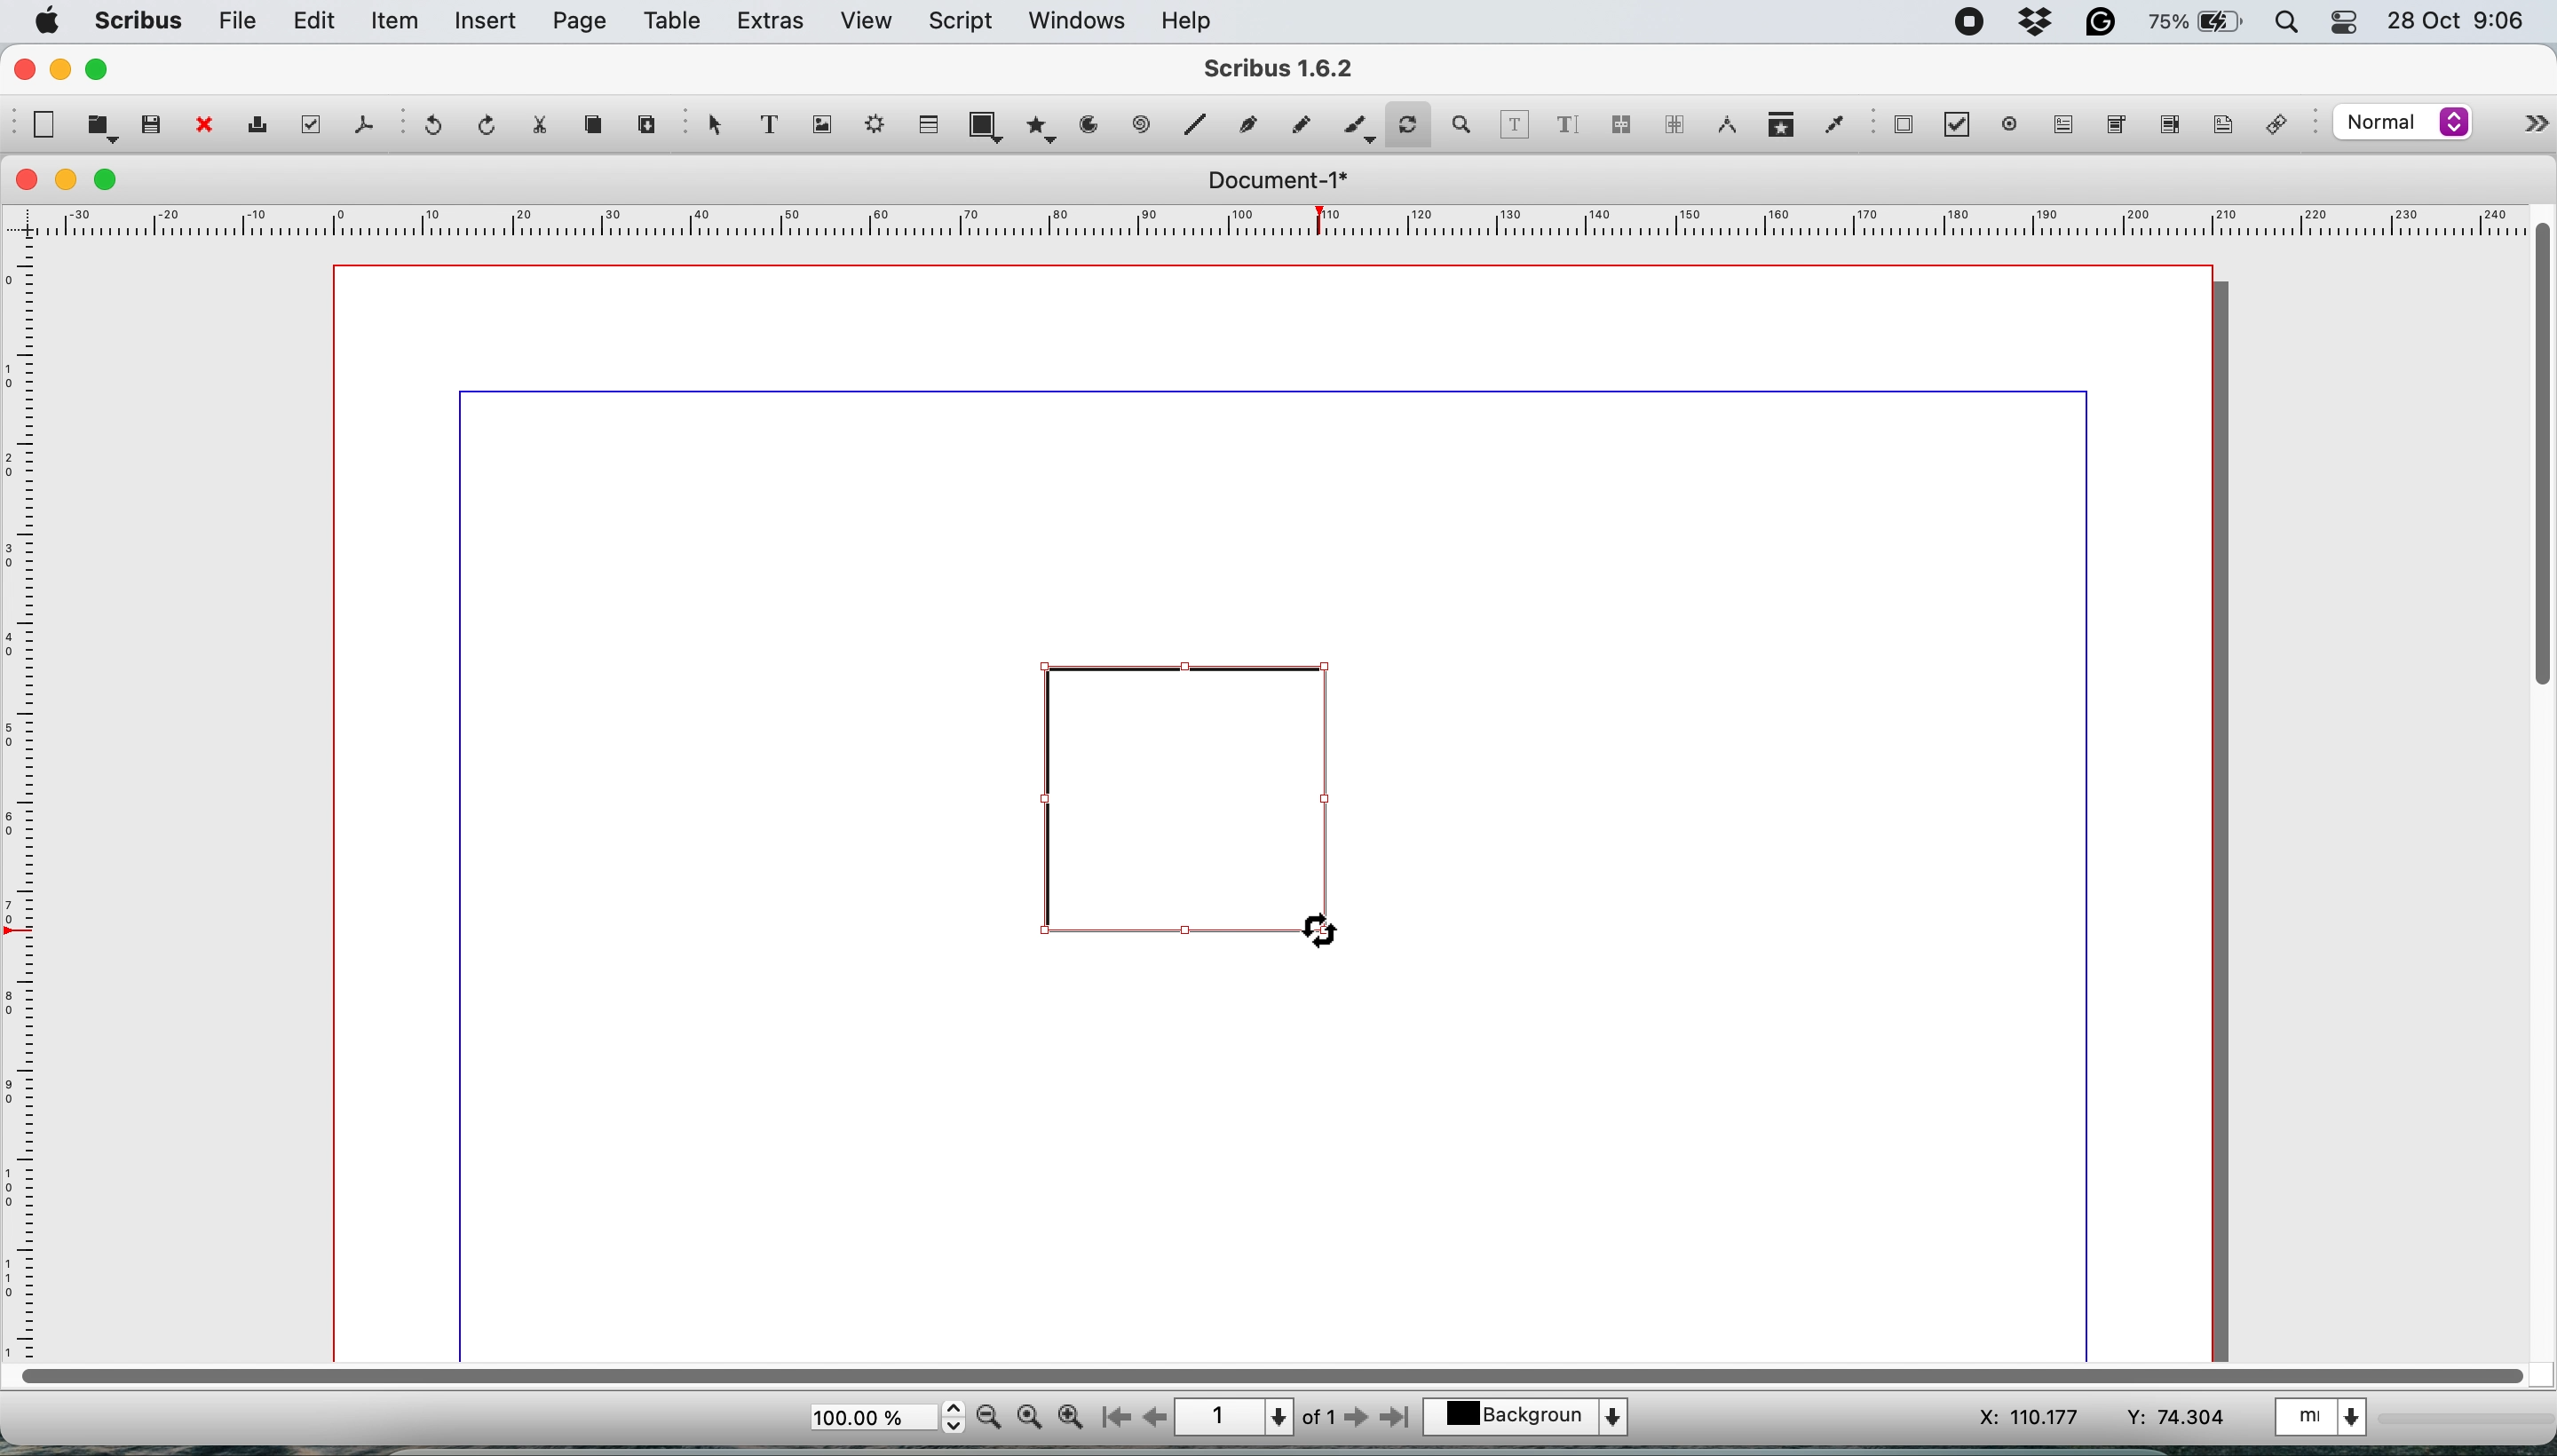  What do you see at coordinates (1322, 932) in the screenshot?
I see `mouse` at bounding box center [1322, 932].